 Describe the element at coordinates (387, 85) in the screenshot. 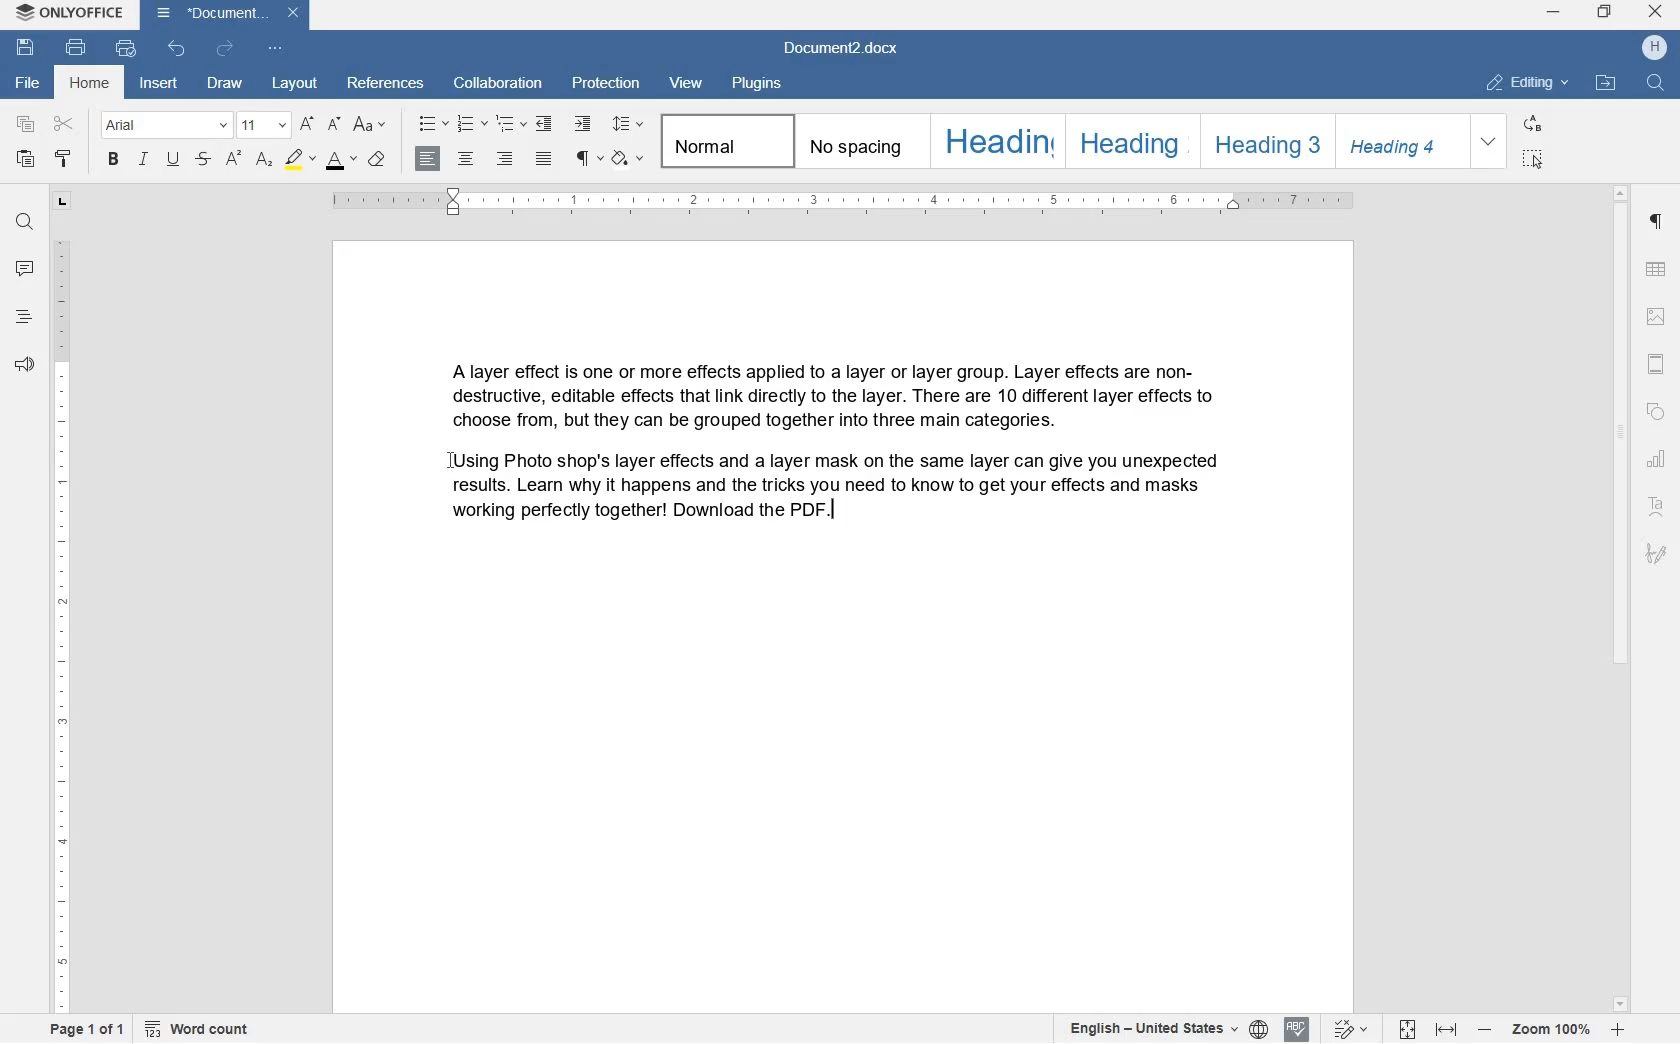

I see `REFERENCES` at that location.